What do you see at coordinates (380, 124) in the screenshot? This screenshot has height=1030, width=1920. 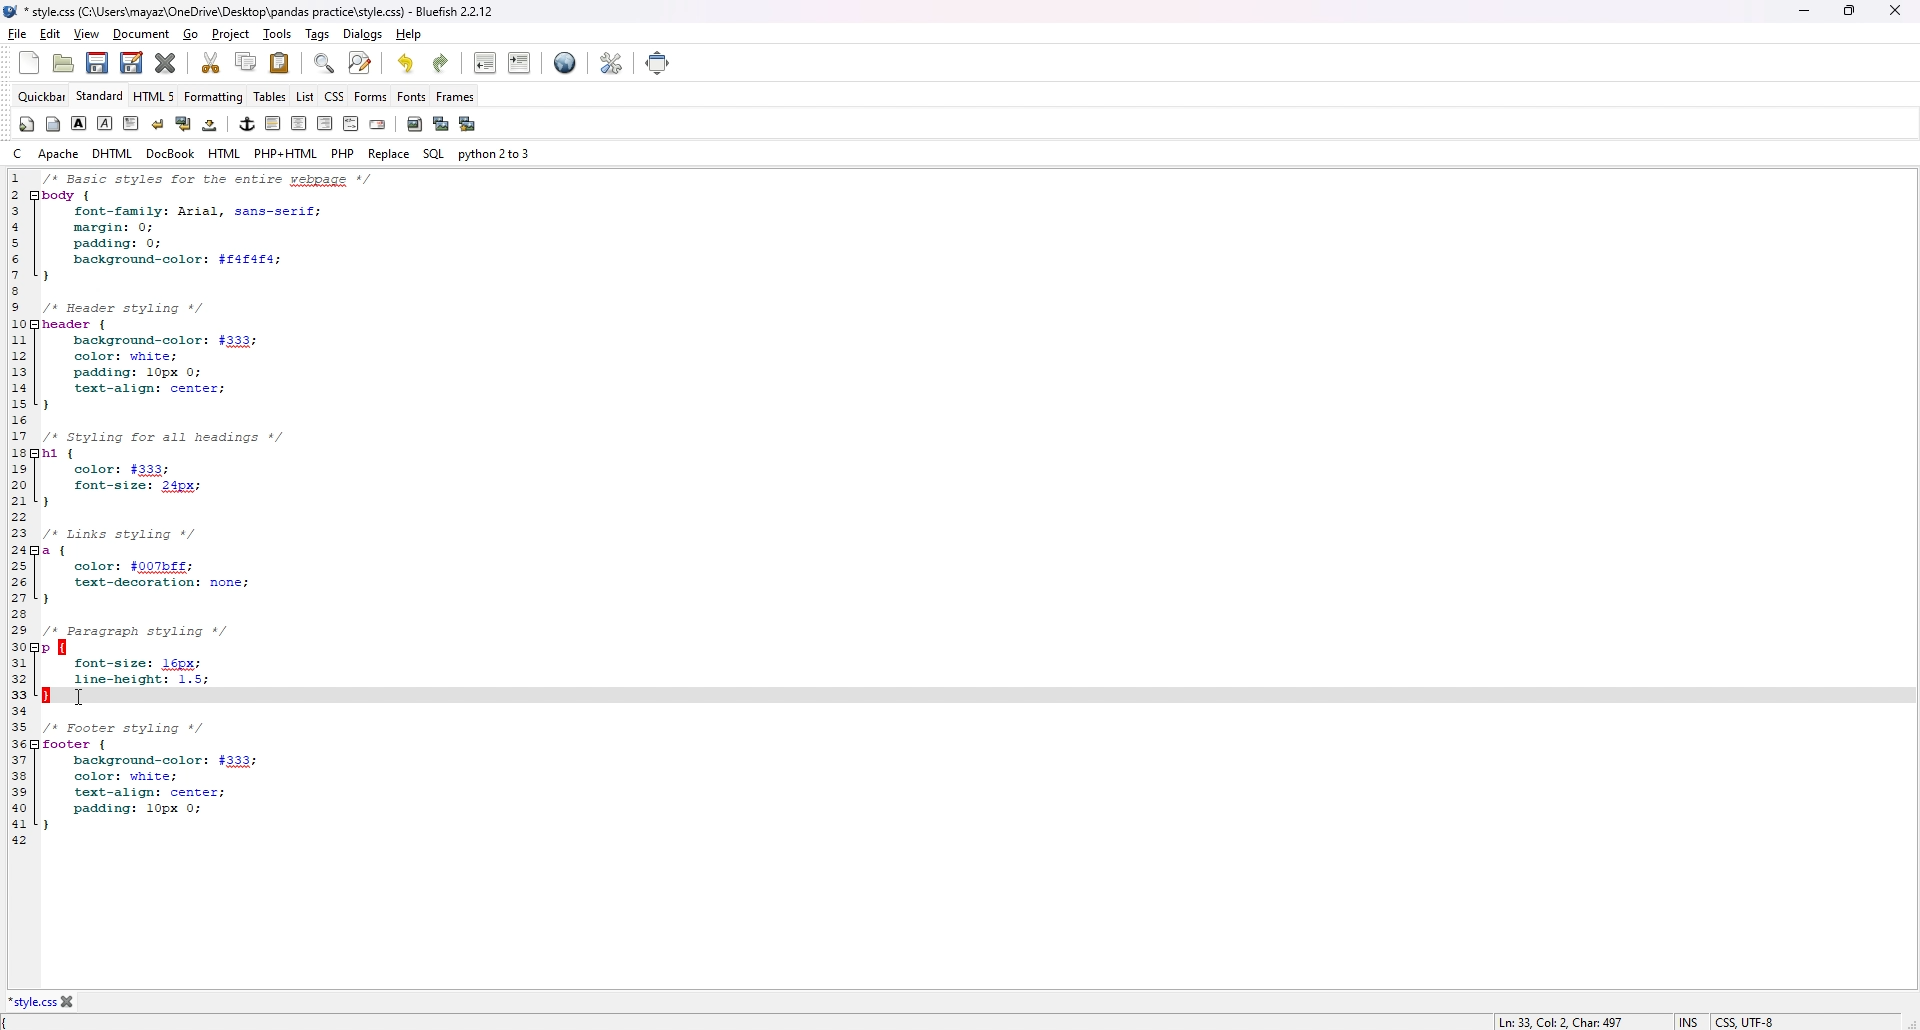 I see `email` at bounding box center [380, 124].